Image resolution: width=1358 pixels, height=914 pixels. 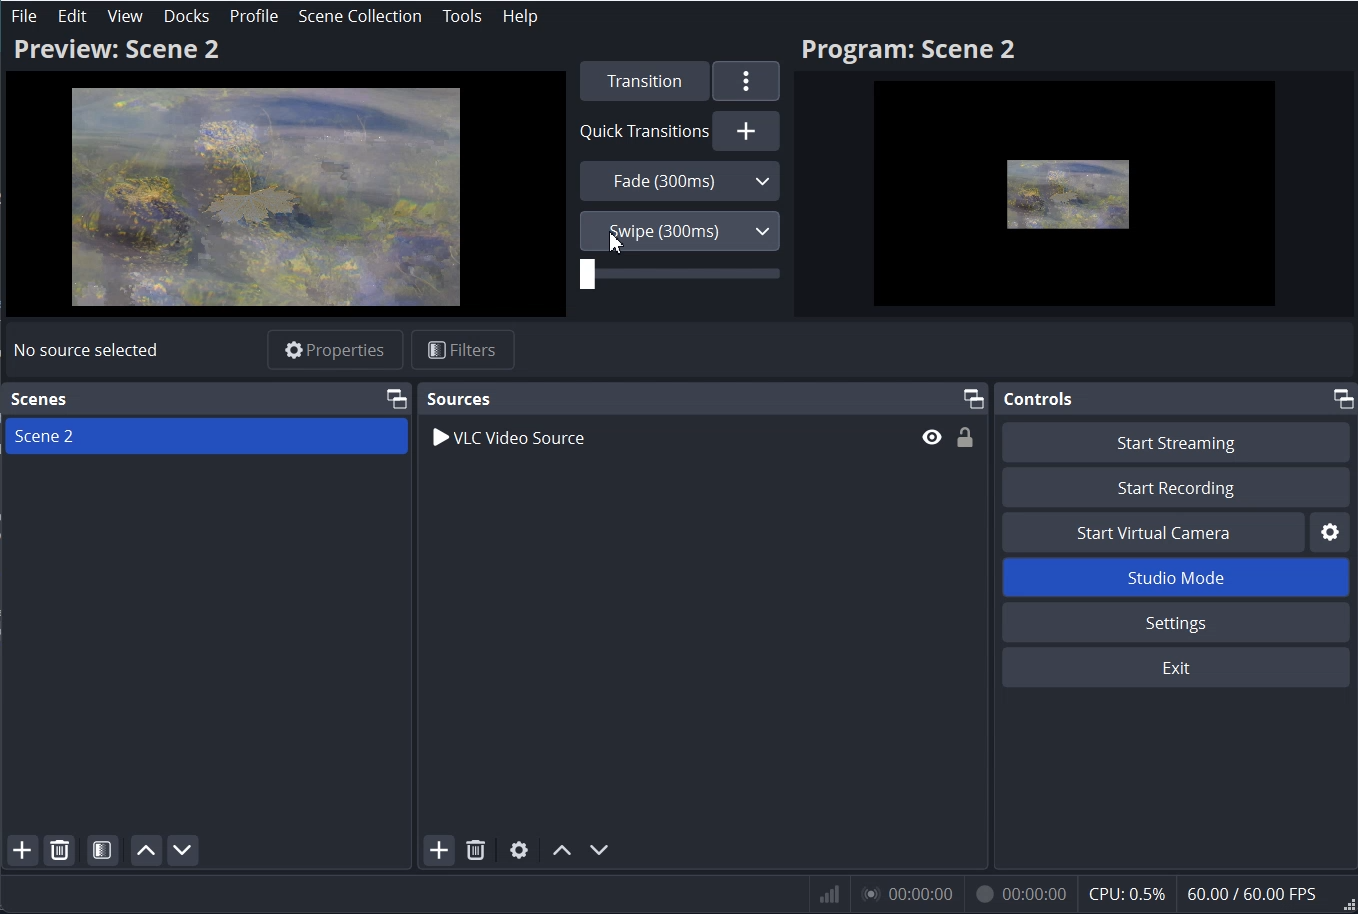 I want to click on Numeric Result, so click(x=1082, y=892).